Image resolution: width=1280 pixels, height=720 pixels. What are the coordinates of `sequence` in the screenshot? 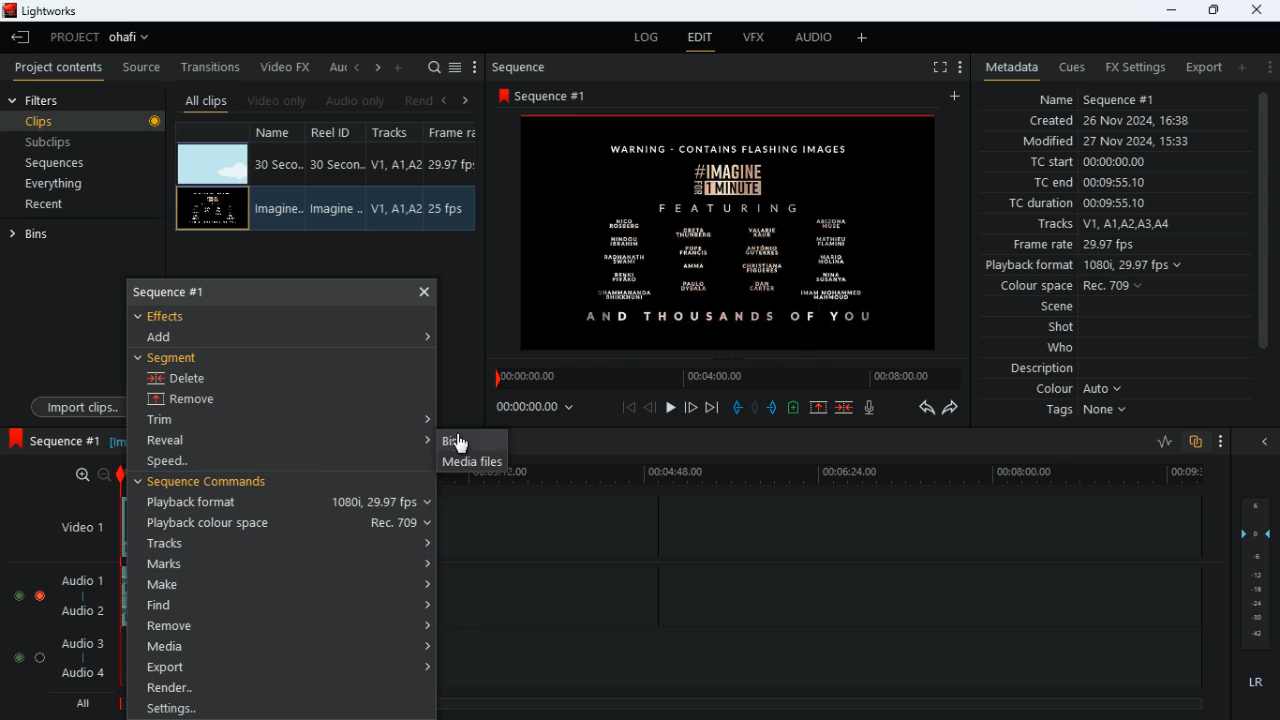 It's located at (528, 67).